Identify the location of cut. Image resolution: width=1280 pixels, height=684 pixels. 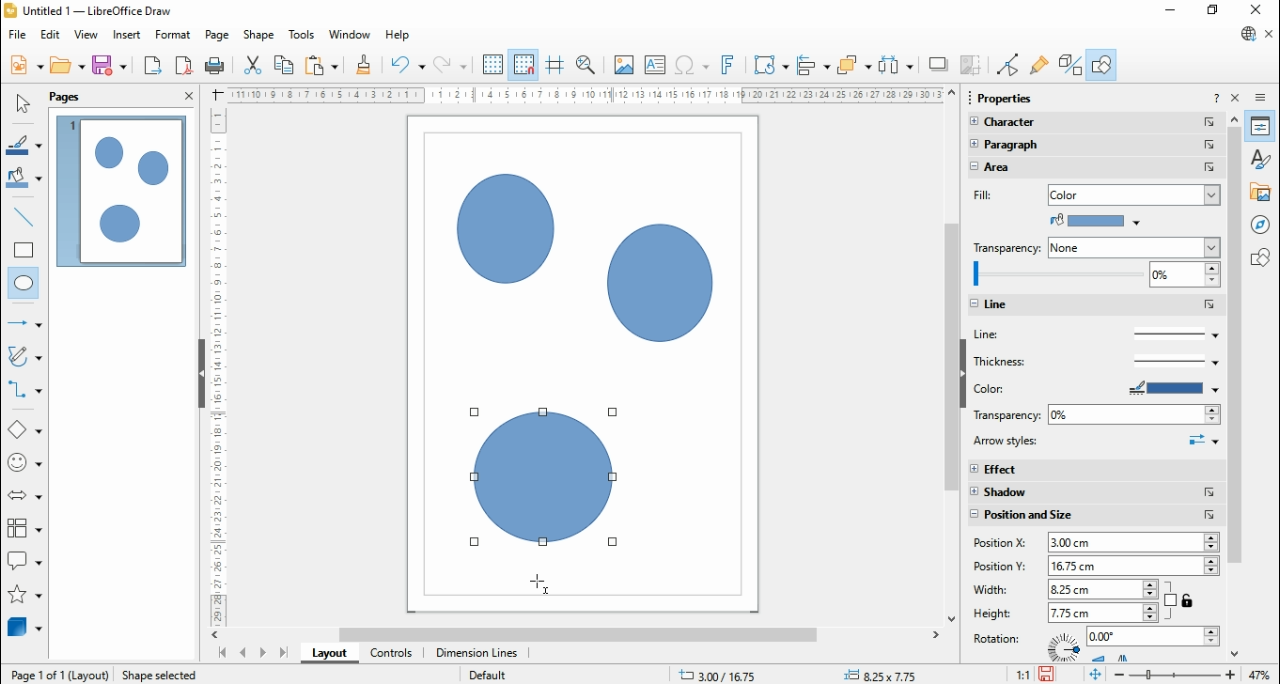
(252, 64).